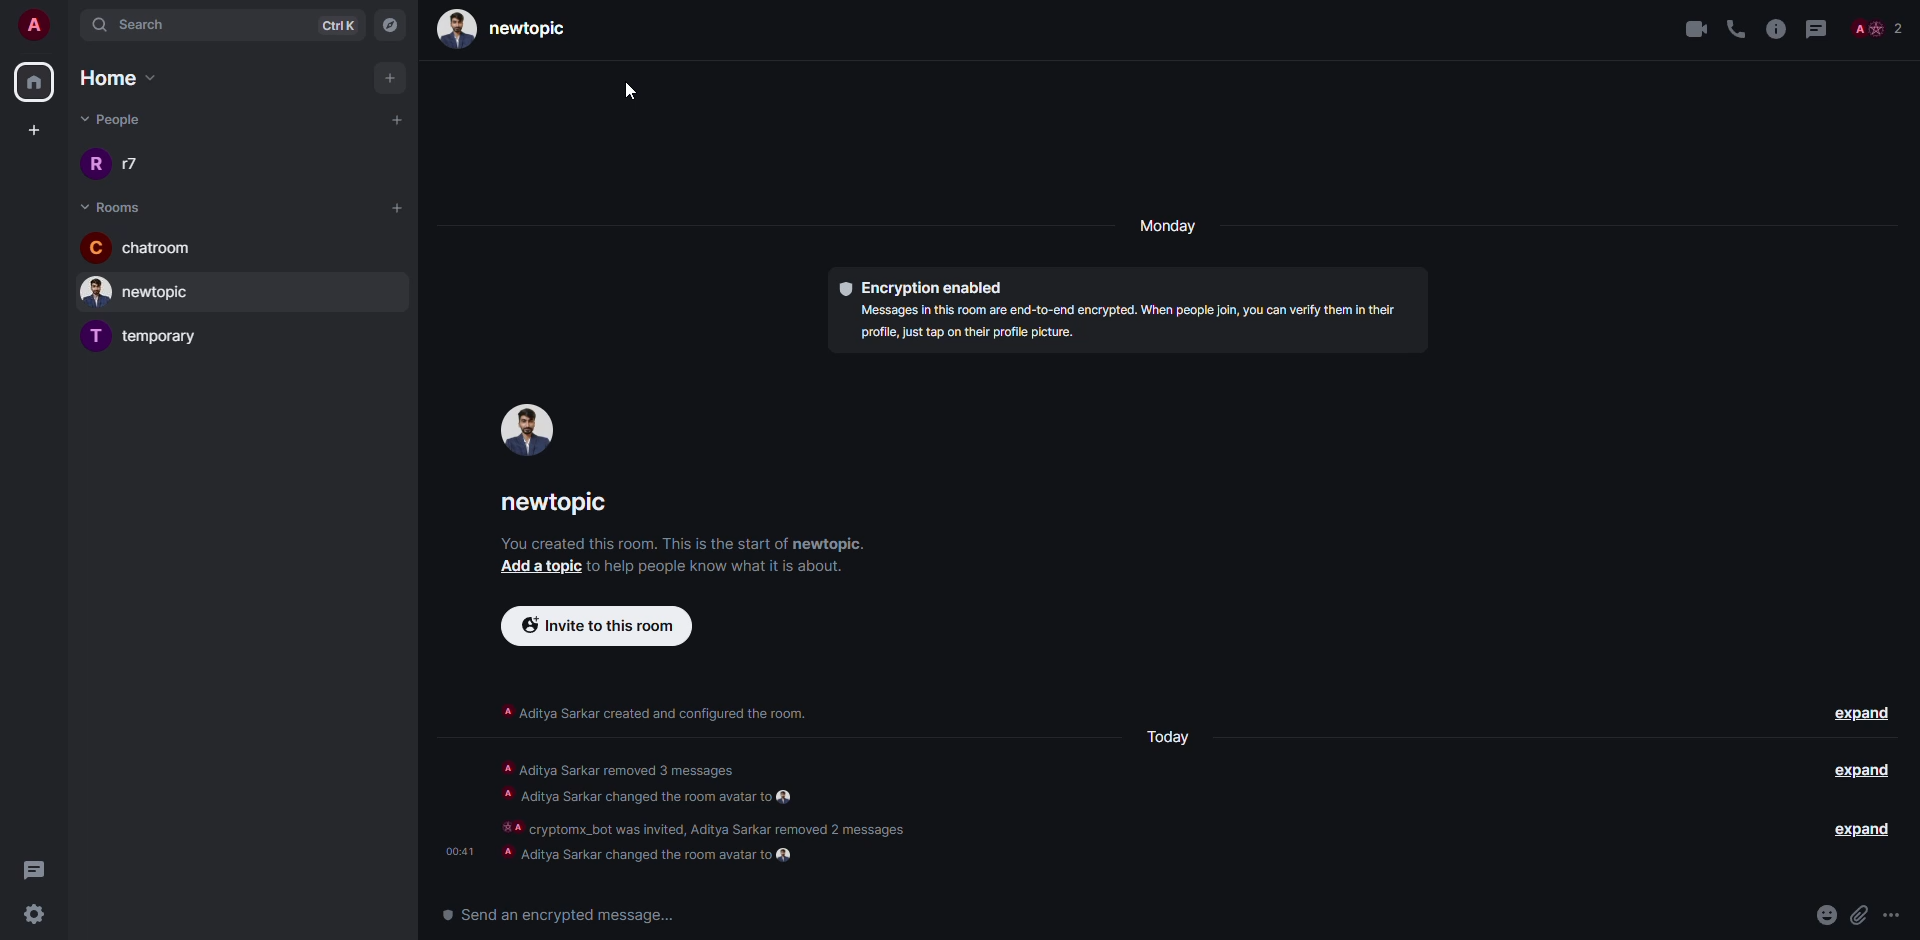  I want to click on people, so click(114, 118).